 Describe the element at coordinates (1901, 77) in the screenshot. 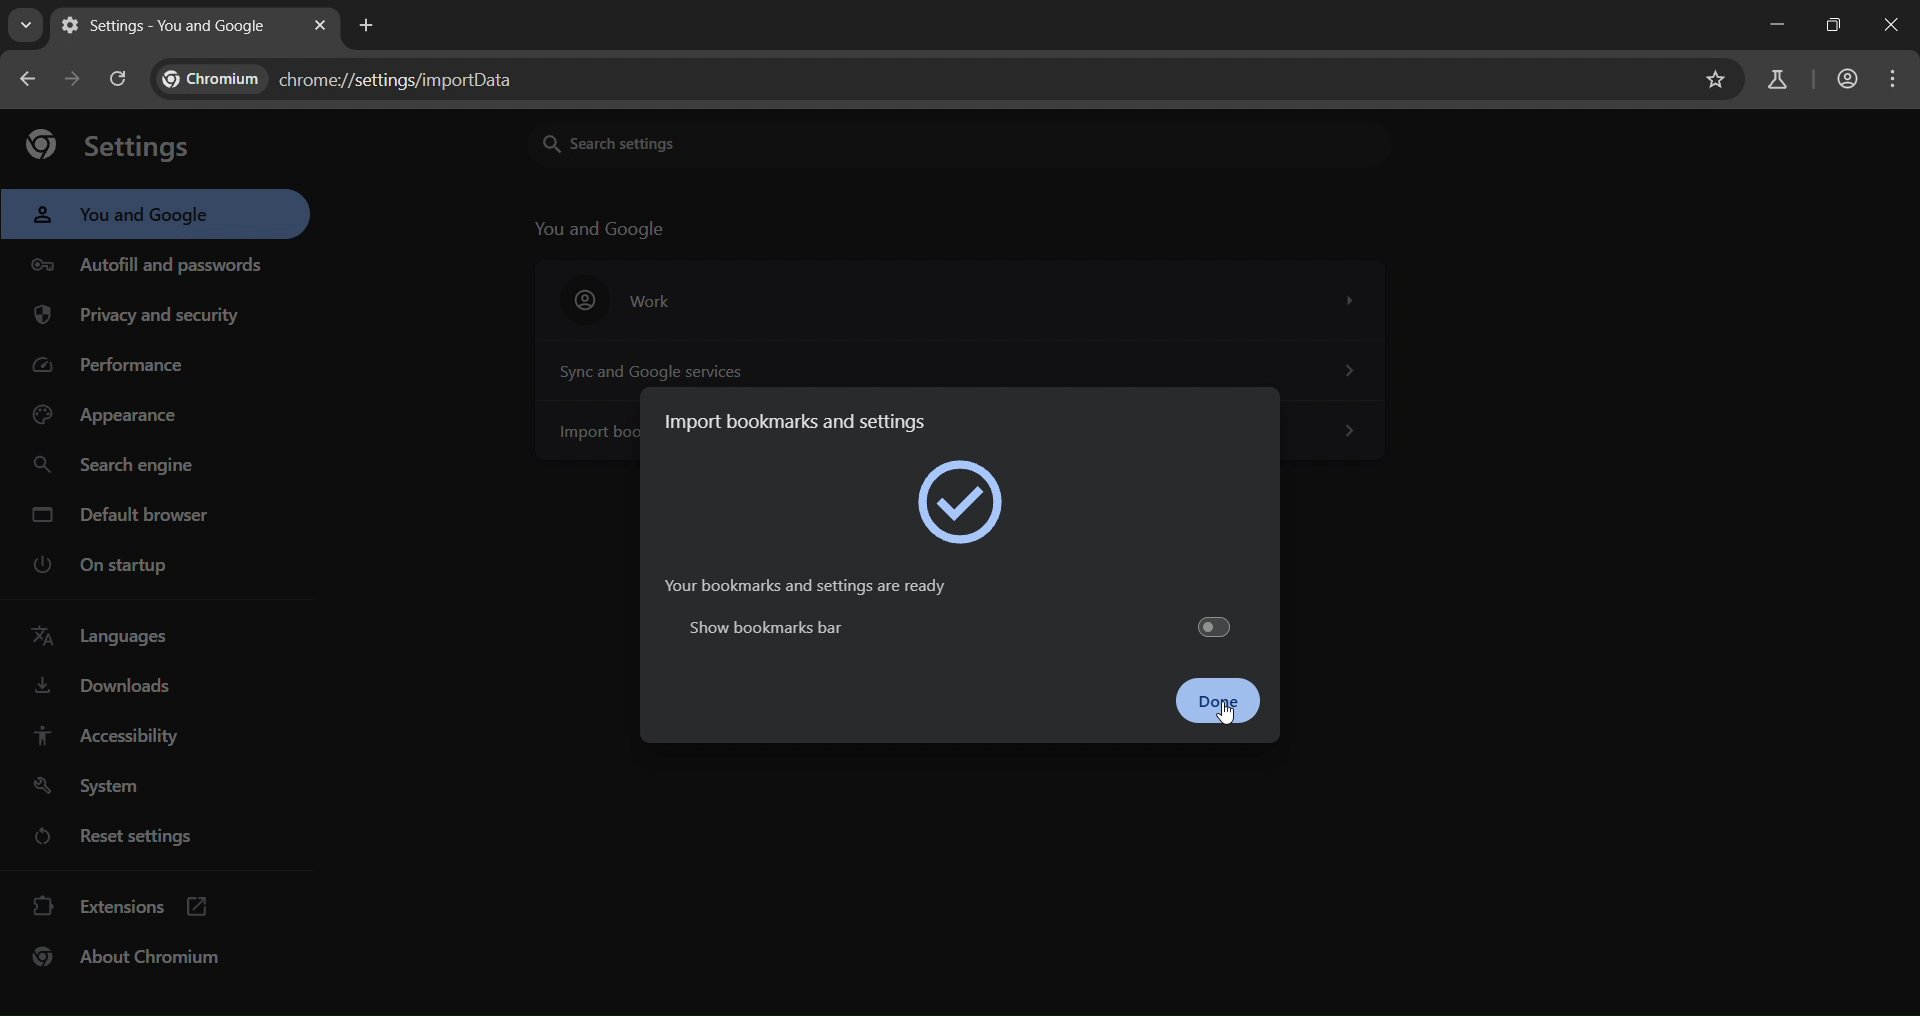

I see `menu` at that location.